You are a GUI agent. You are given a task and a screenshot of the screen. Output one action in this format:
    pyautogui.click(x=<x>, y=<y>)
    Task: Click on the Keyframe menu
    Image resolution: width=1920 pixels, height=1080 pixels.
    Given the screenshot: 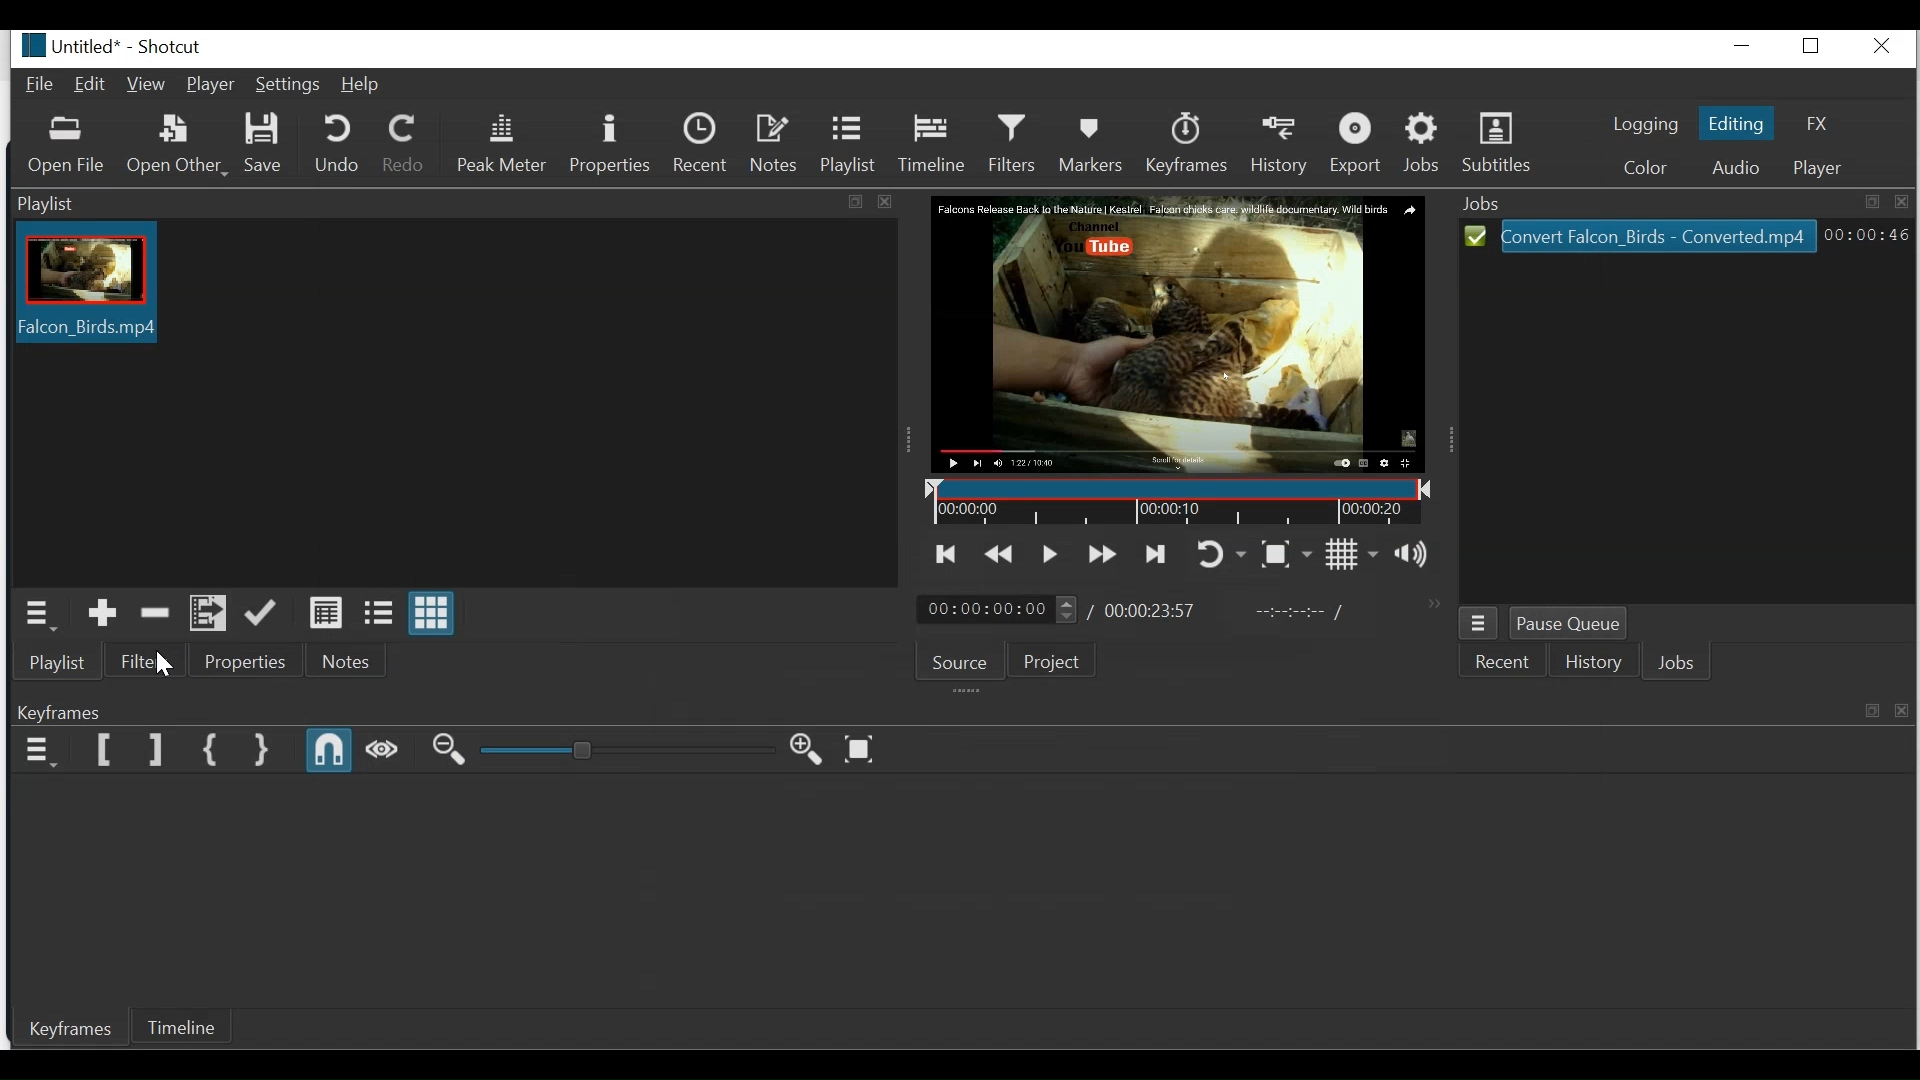 What is the action you would take?
    pyautogui.click(x=39, y=749)
    